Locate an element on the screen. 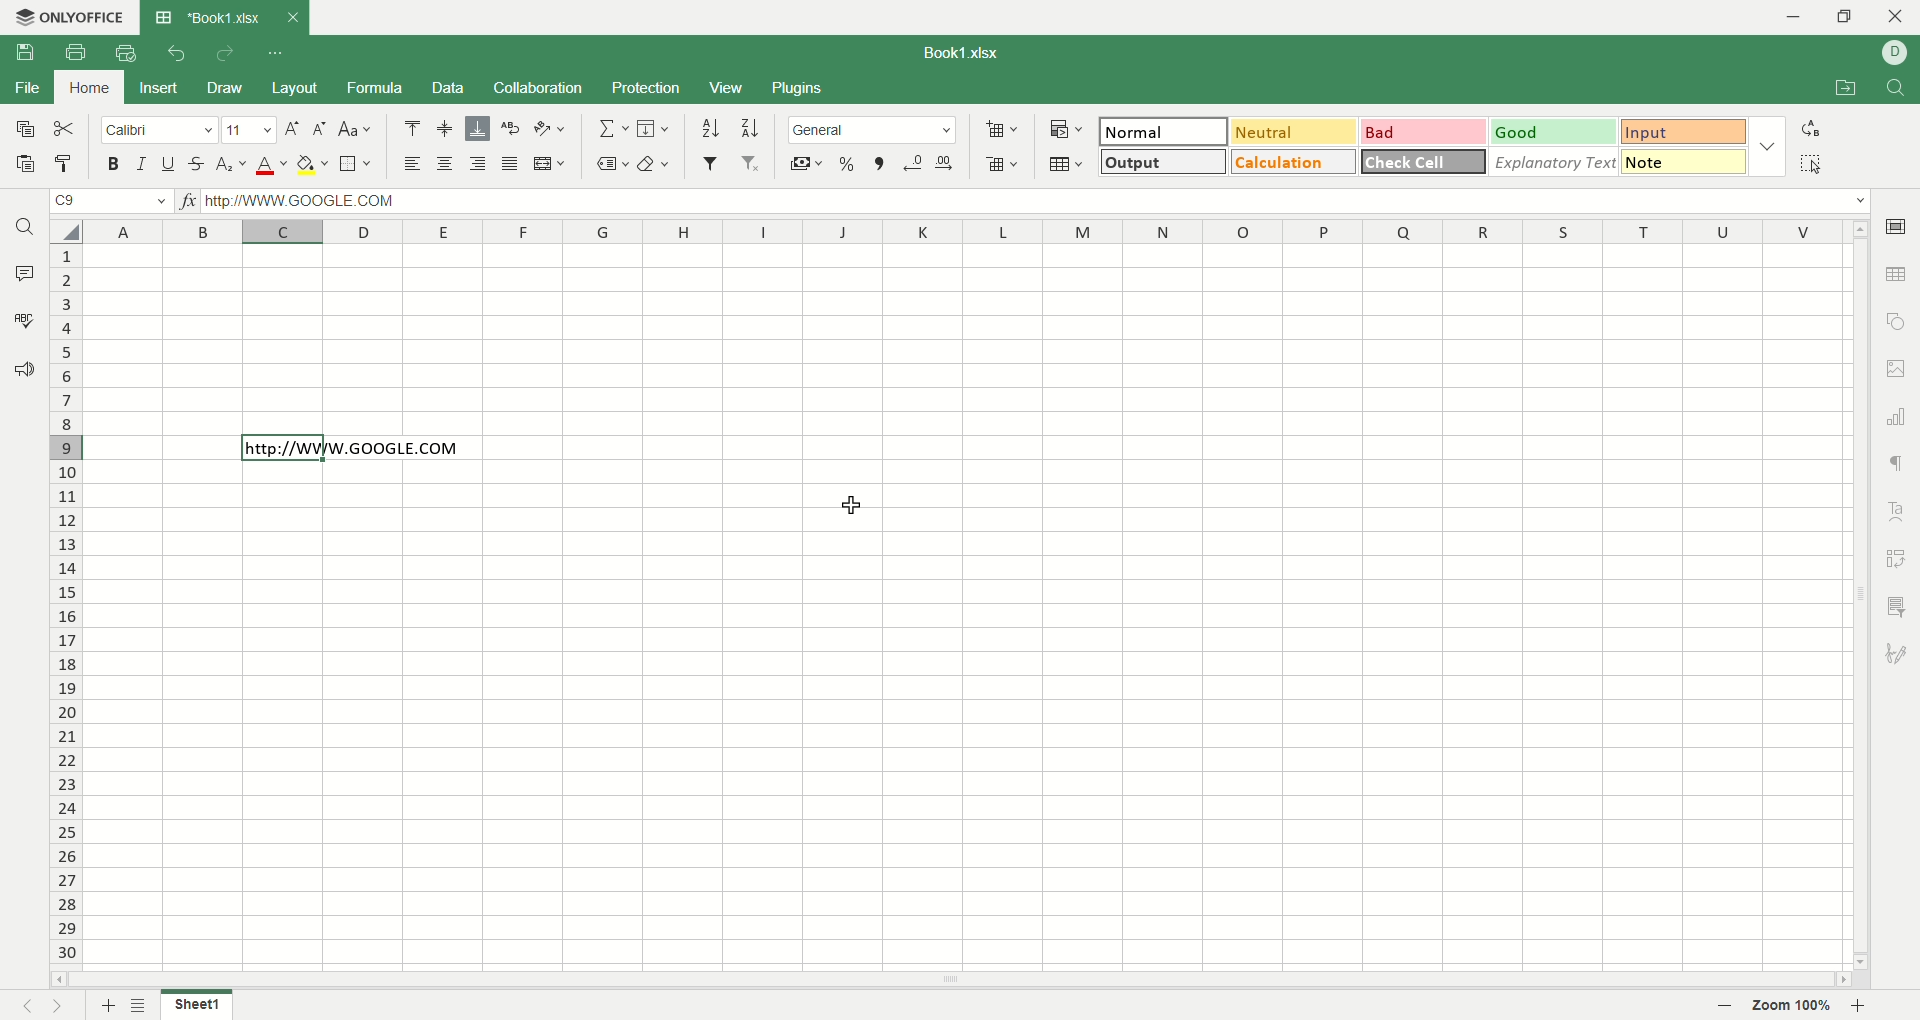 The image size is (1920, 1020). style options is located at coordinates (1765, 143).